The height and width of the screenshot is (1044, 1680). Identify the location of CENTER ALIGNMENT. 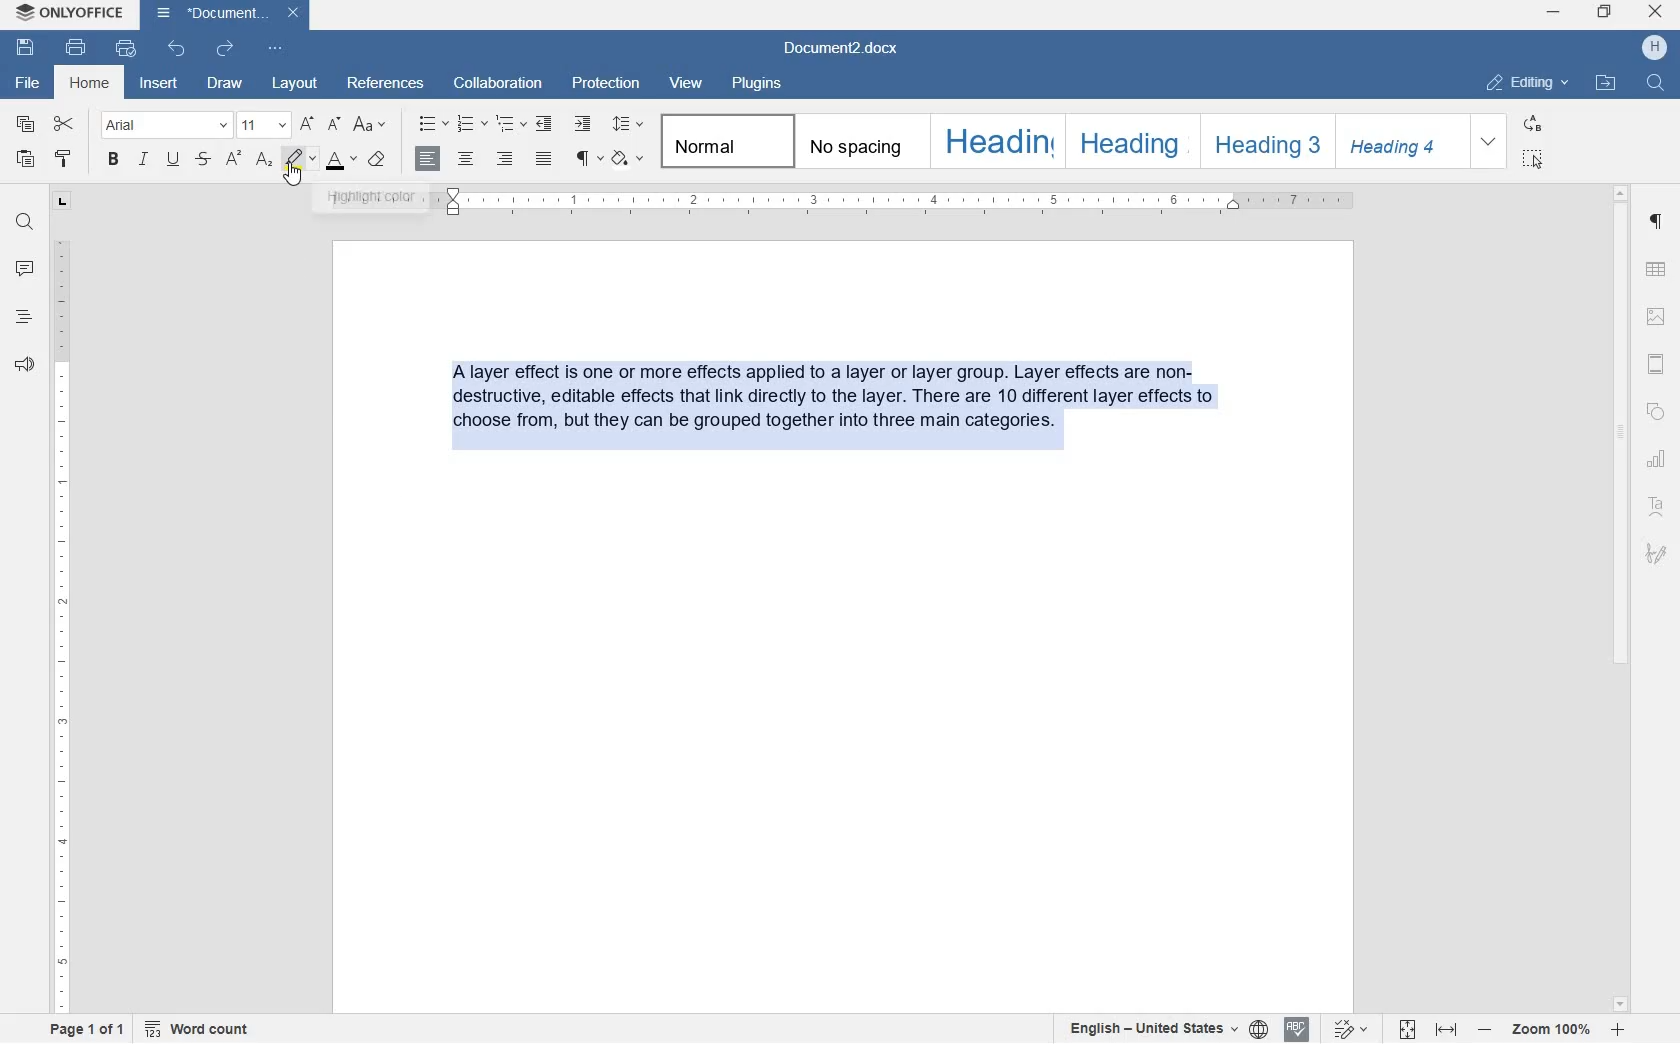
(466, 160).